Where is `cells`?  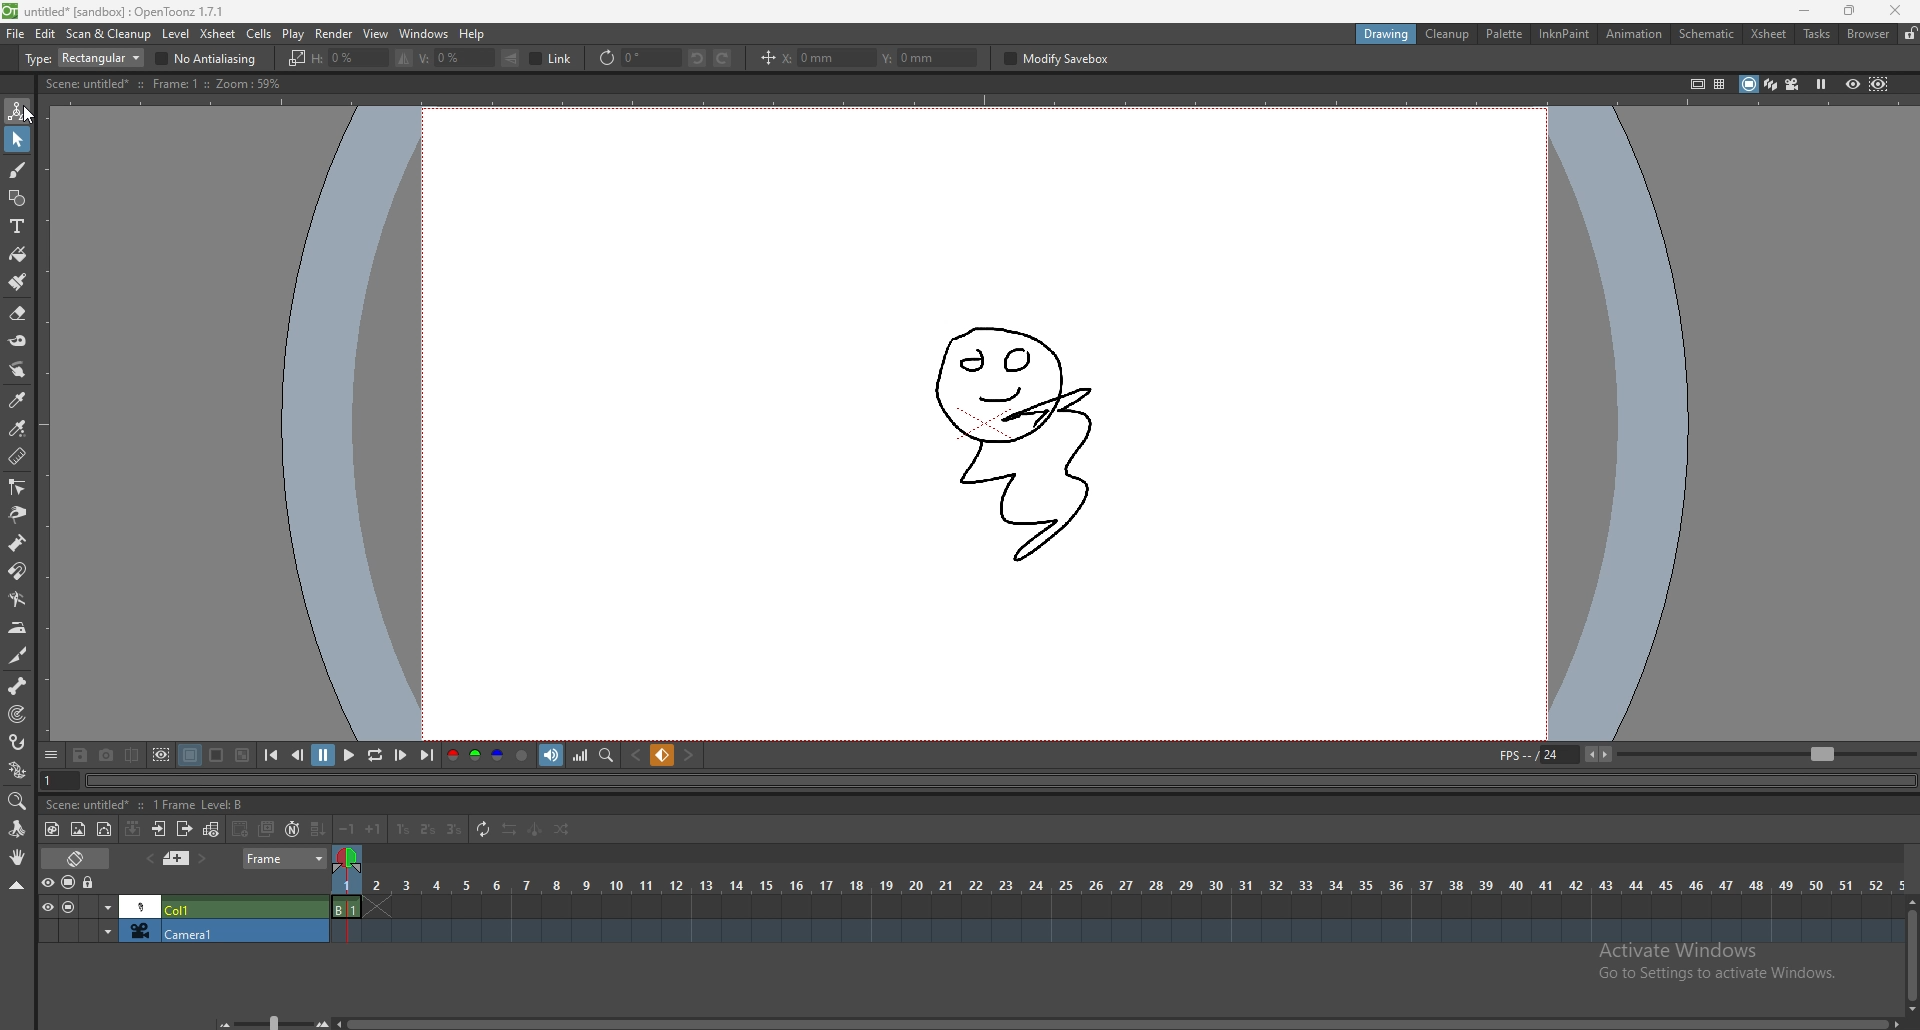
cells is located at coordinates (259, 33).